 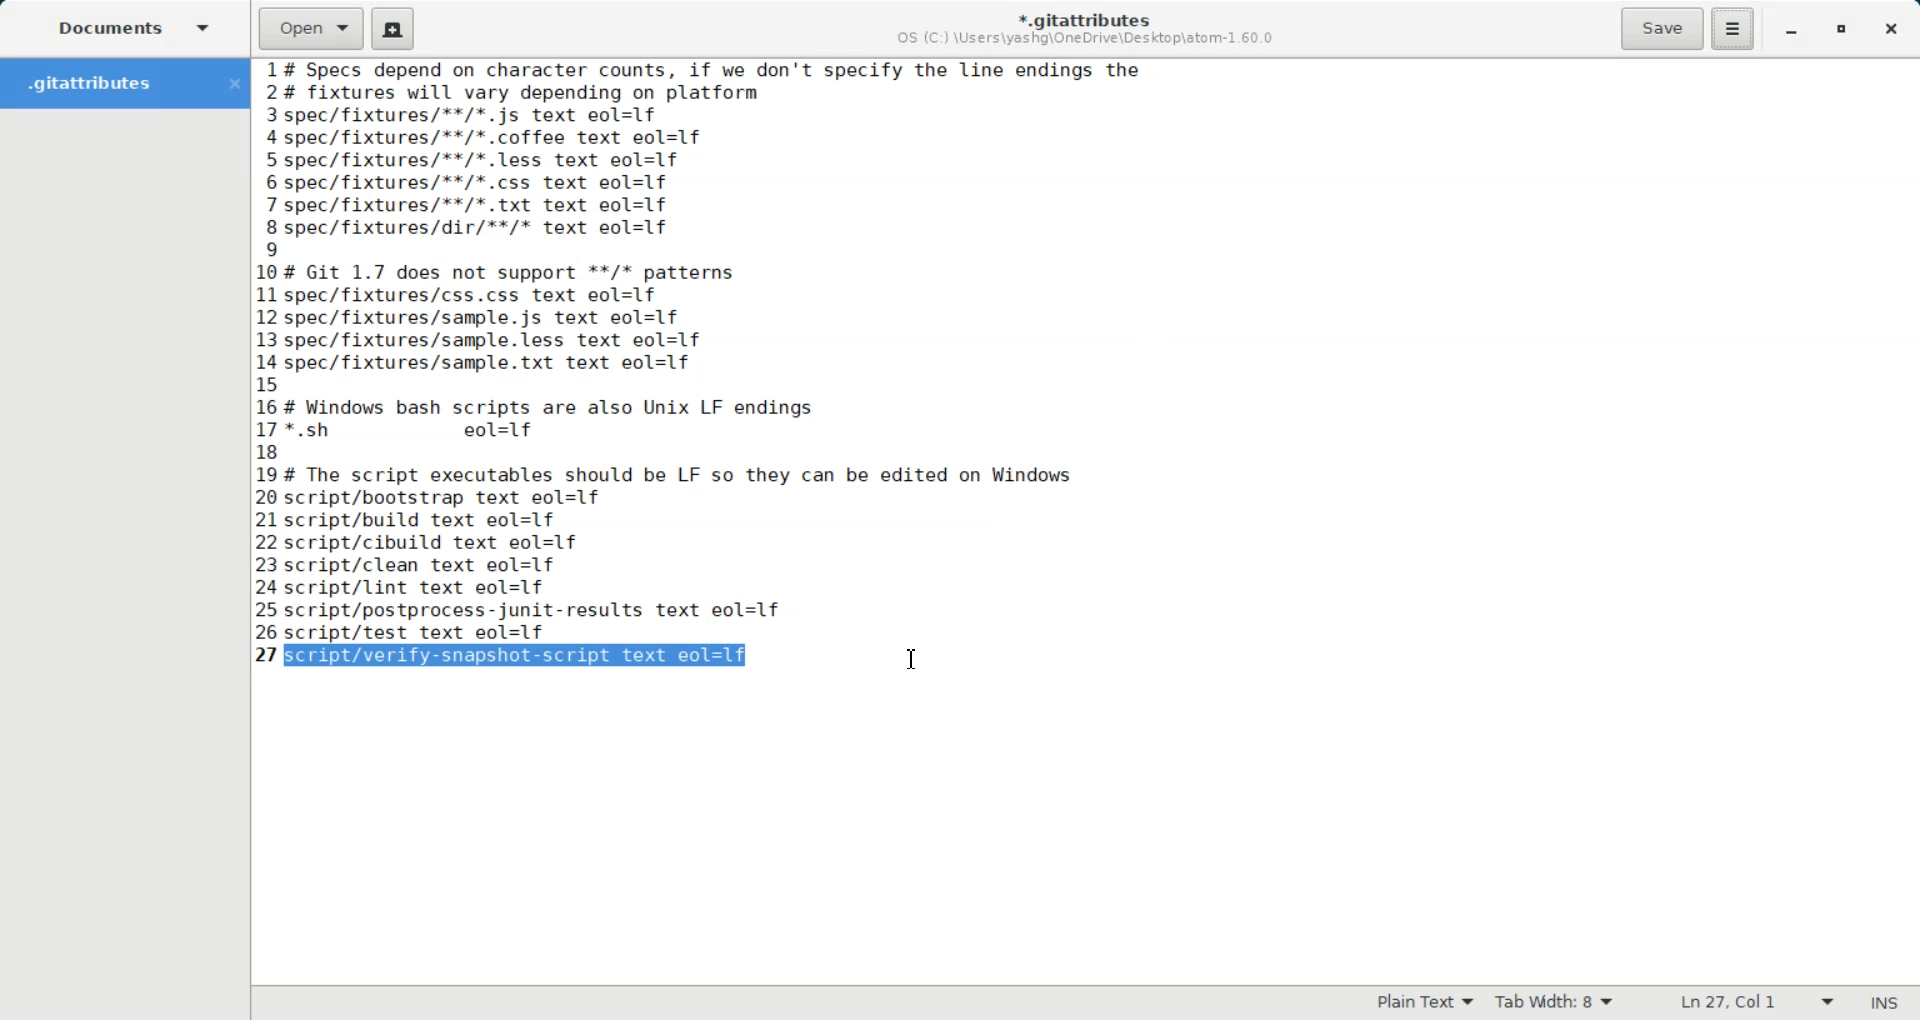 I want to click on text line number: 27, so click(x=269, y=654).